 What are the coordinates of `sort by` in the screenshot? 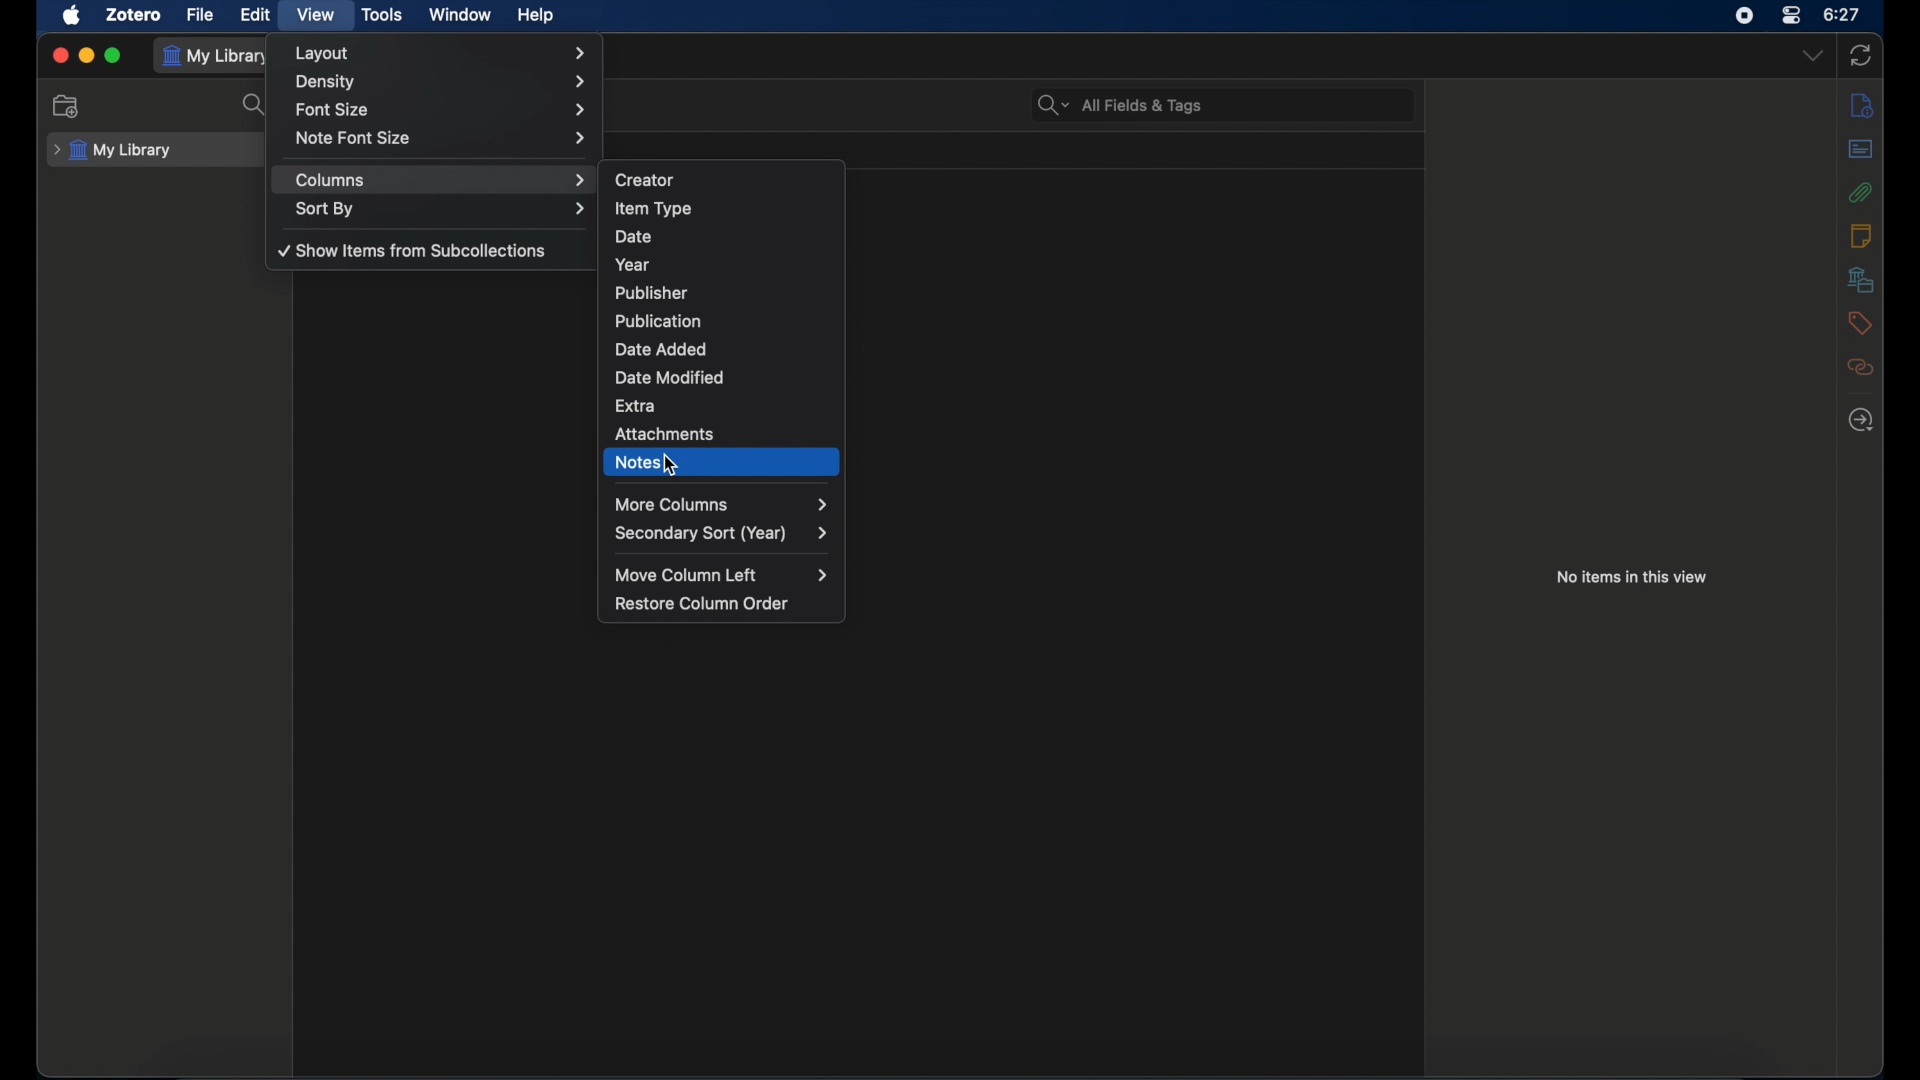 It's located at (442, 208).